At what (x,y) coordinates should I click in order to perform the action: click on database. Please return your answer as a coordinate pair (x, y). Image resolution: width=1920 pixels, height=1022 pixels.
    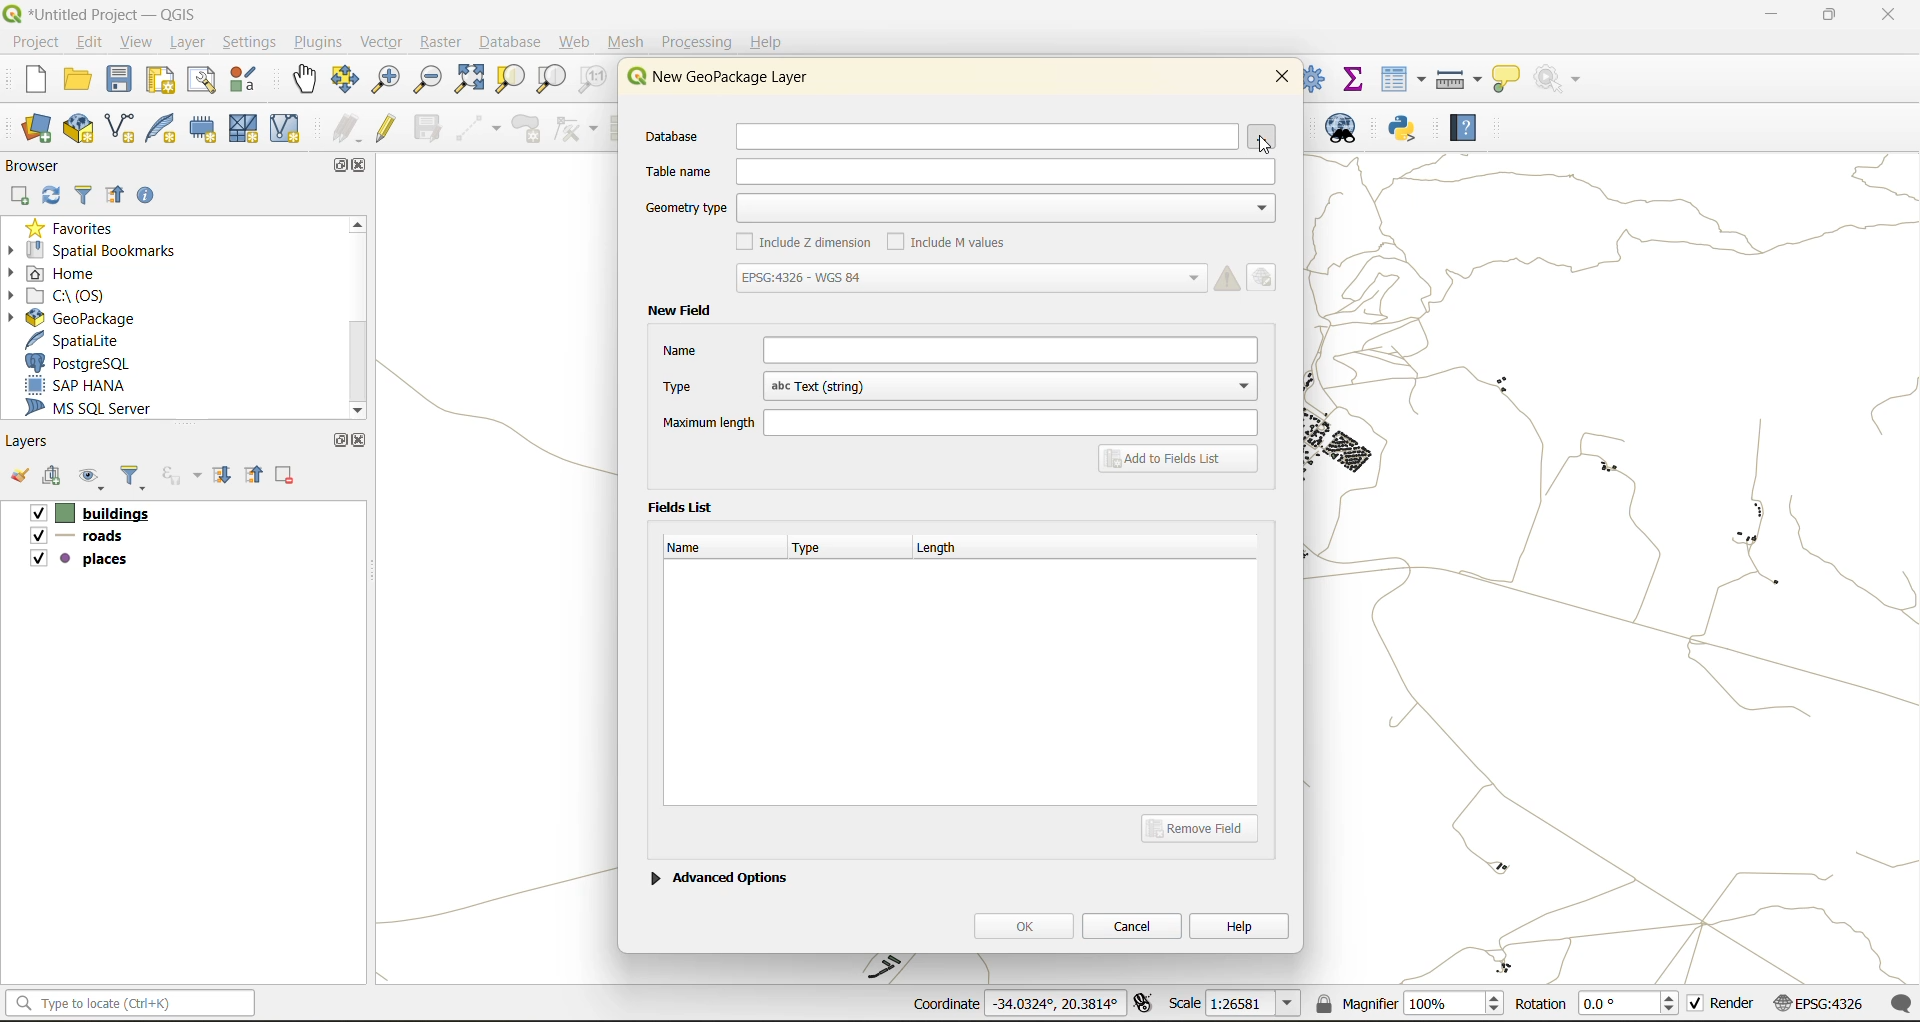
    Looking at the image, I should click on (963, 134).